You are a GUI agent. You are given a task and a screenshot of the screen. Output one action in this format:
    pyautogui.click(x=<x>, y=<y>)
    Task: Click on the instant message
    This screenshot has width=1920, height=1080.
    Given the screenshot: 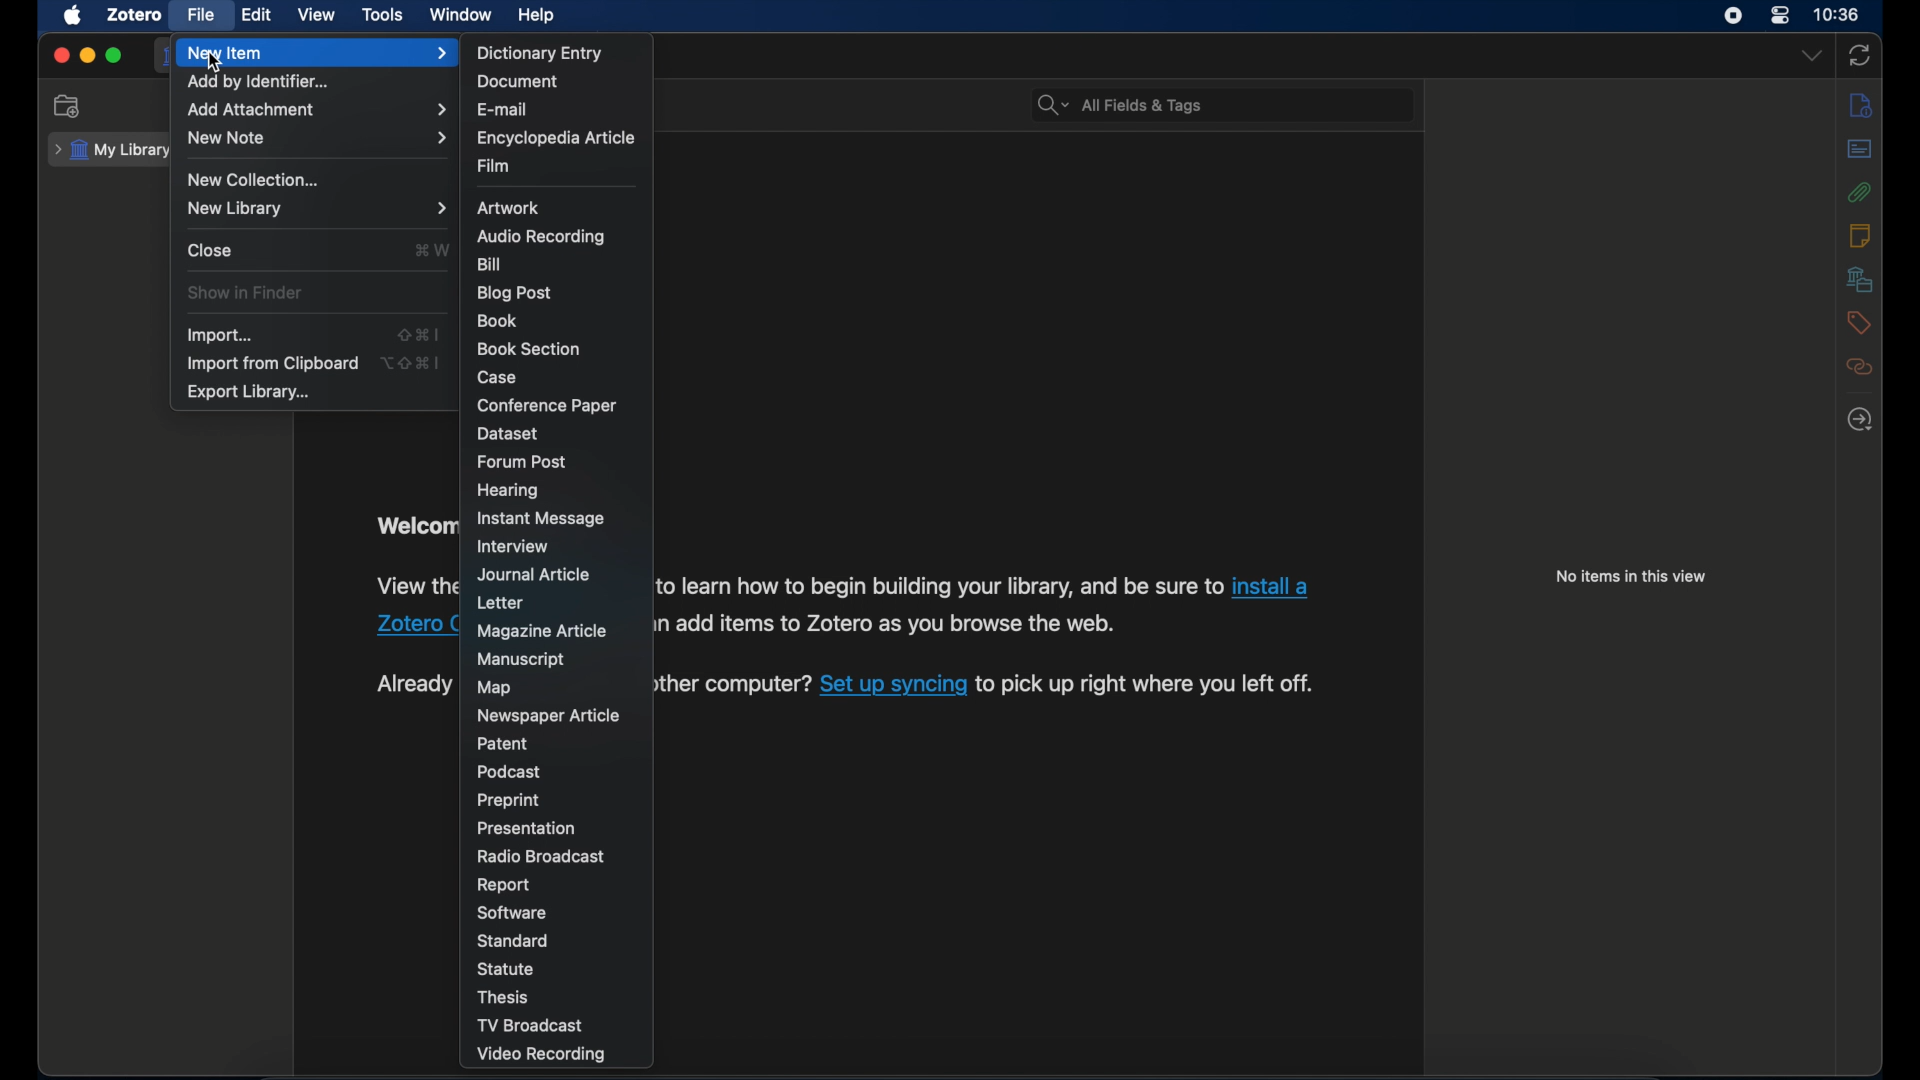 What is the action you would take?
    pyautogui.click(x=541, y=518)
    